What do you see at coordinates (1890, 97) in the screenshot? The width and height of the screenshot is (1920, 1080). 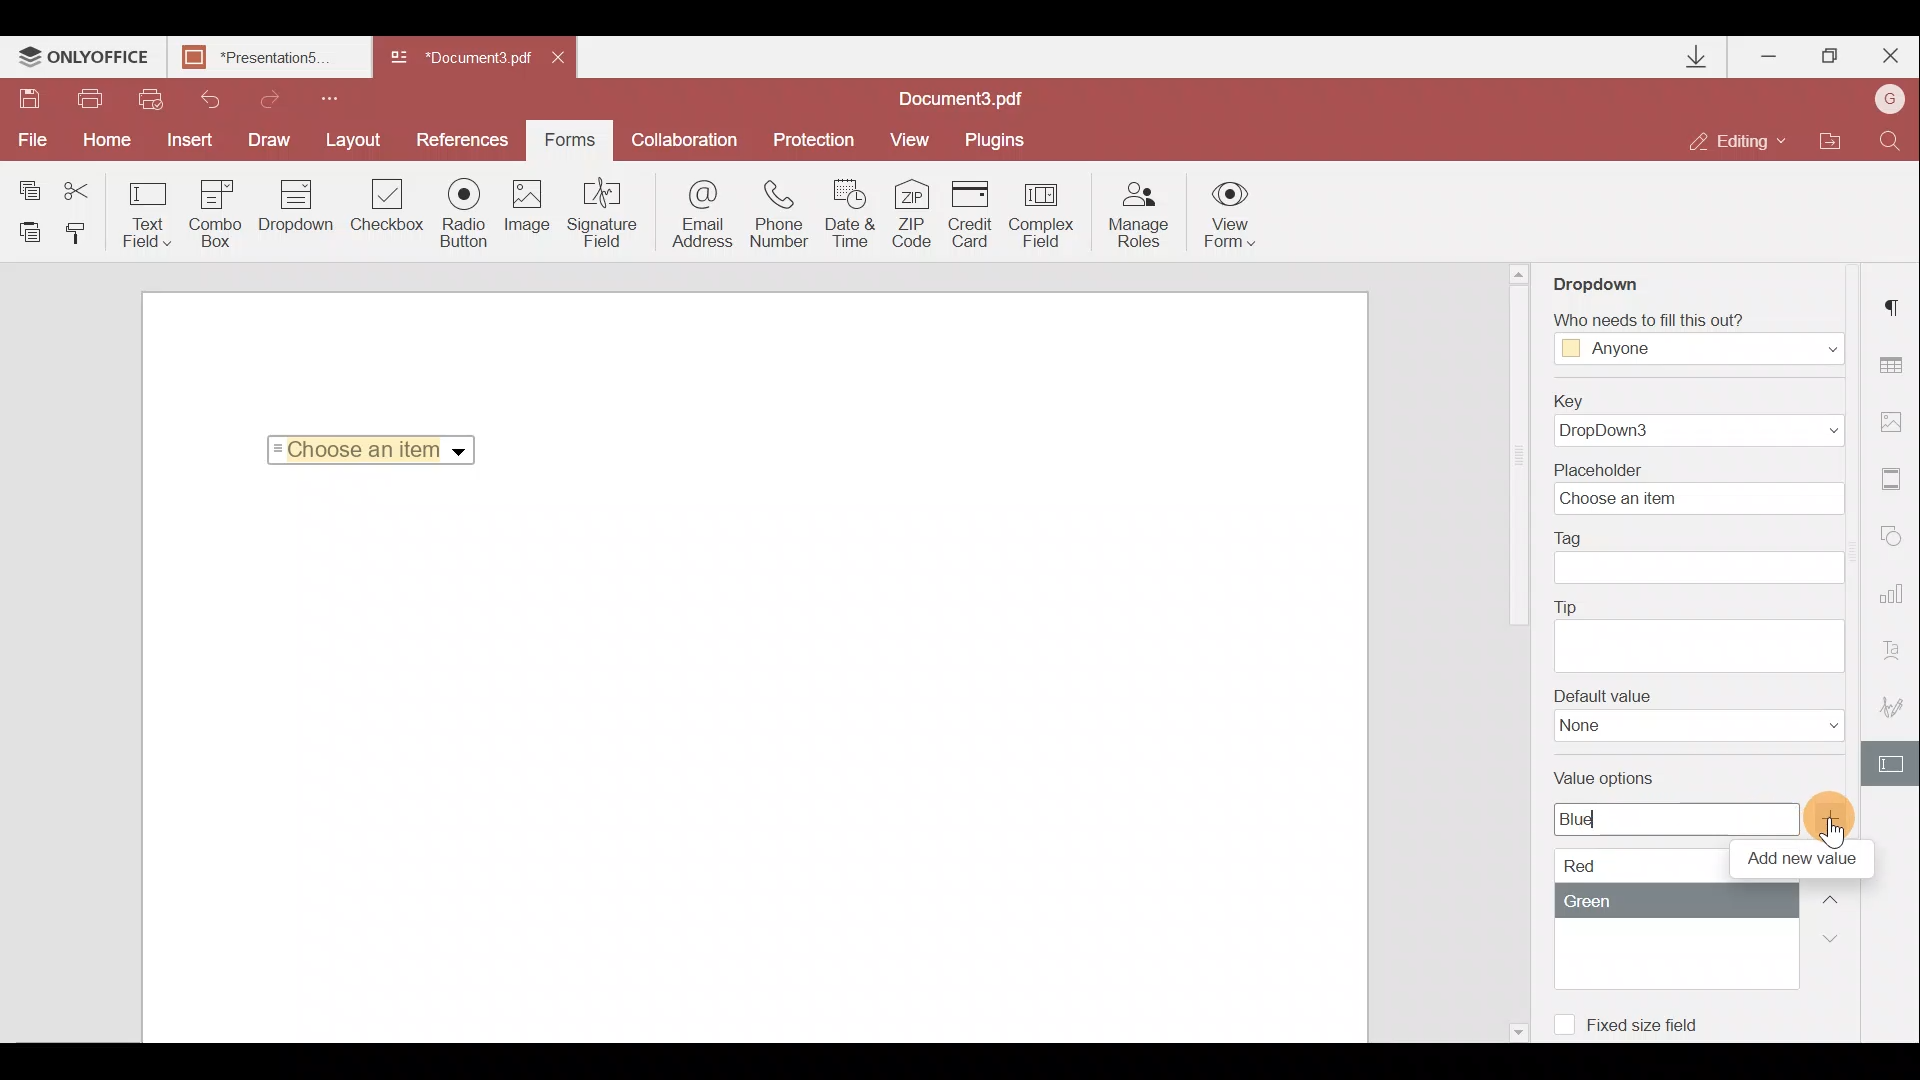 I see `Account name` at bounding box center [1890, 97].